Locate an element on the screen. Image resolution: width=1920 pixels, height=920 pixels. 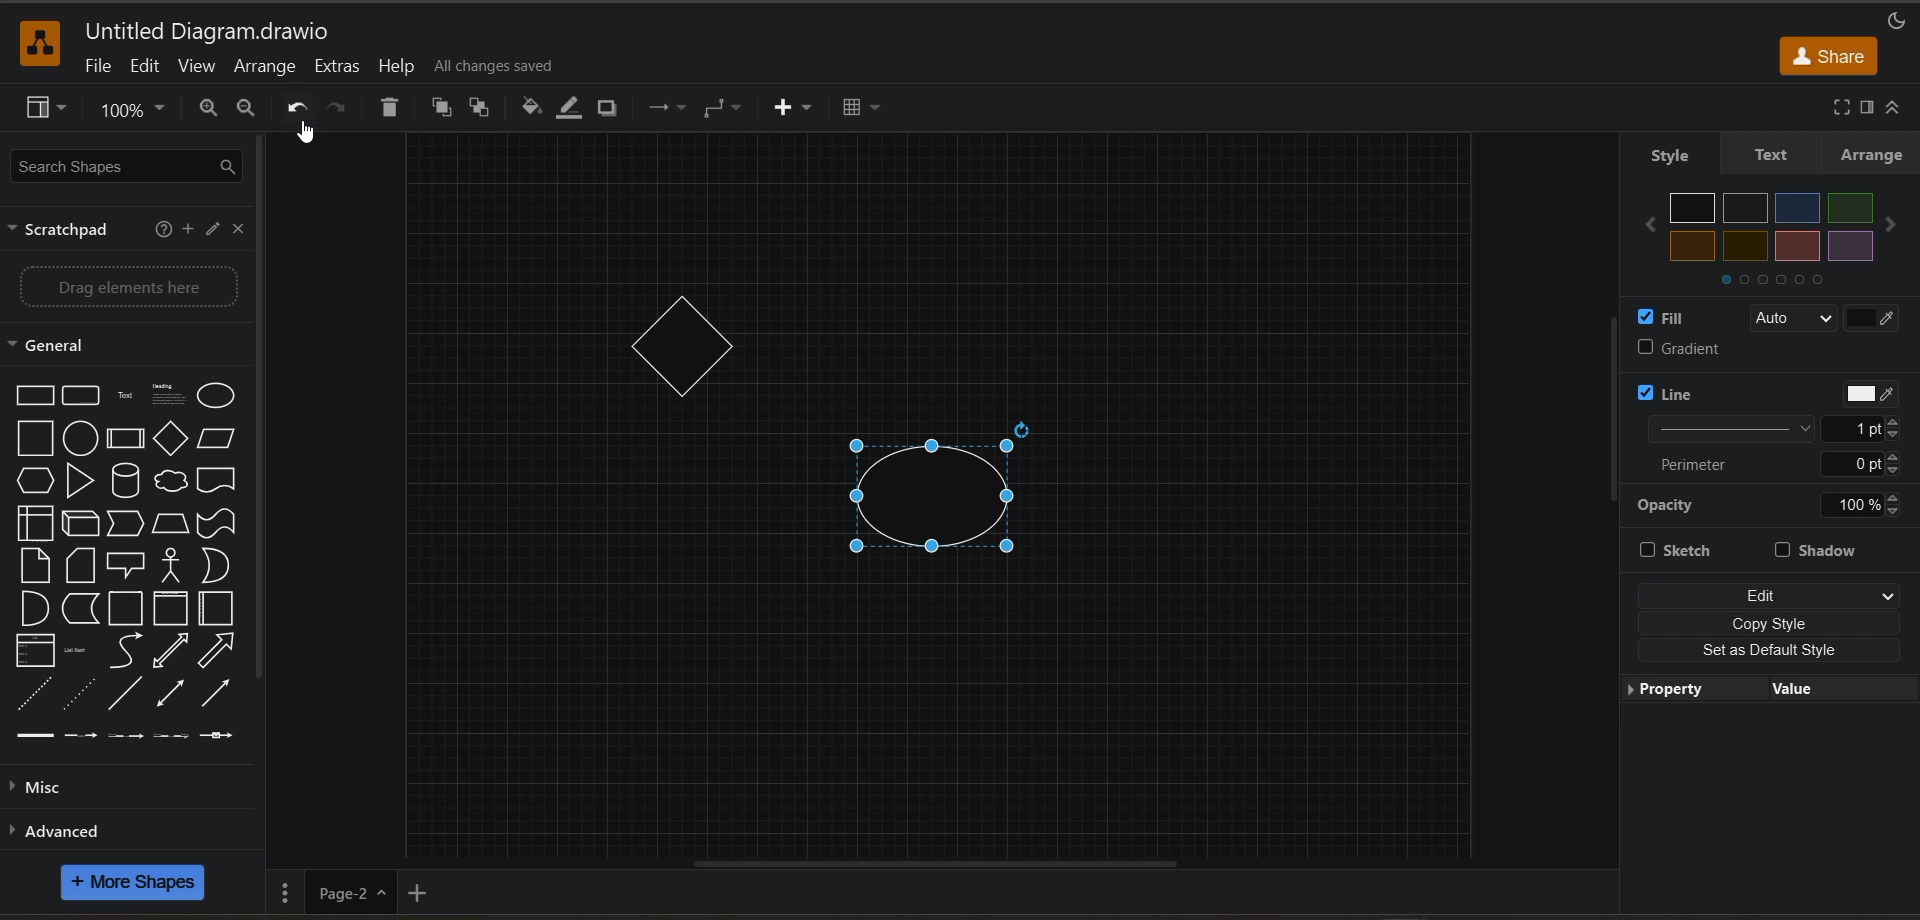
Process is located at coordinates (125, 439).